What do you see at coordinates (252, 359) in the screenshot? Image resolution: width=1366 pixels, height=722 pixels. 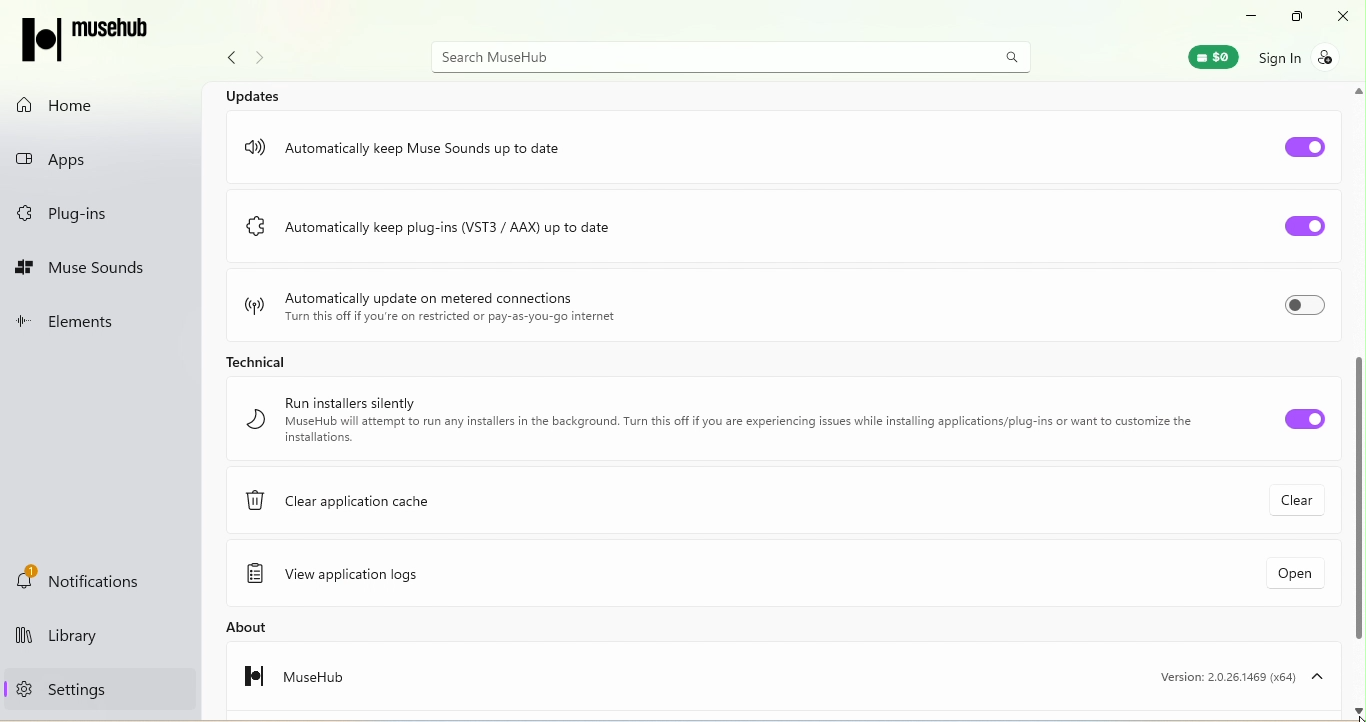 I see `Technical` at bounding box center [252, 359].